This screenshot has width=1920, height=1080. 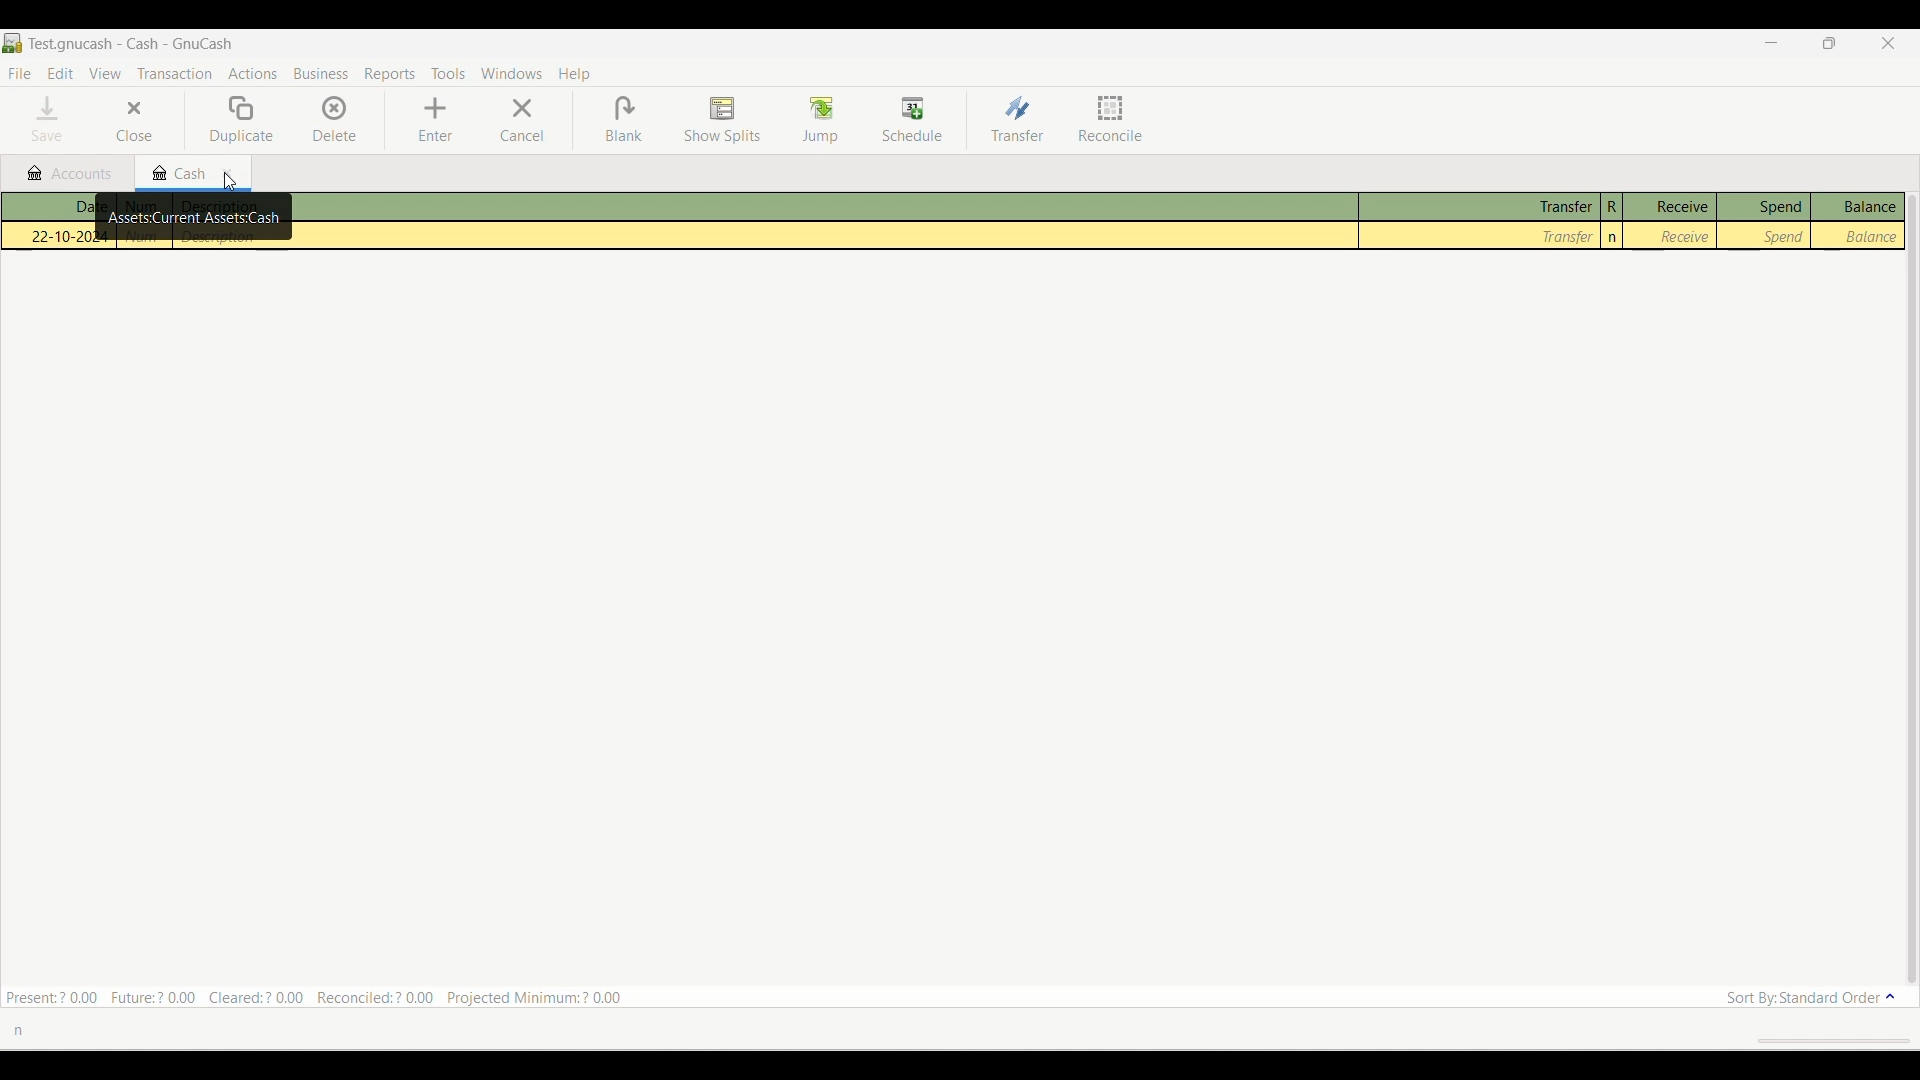 I want to click on Present:?0.00 Future:? 0.00 Cleared:?0.00 n Reconciled:? 0.00 Projected Minimum:? 0.00, so click(x=322, y=994).